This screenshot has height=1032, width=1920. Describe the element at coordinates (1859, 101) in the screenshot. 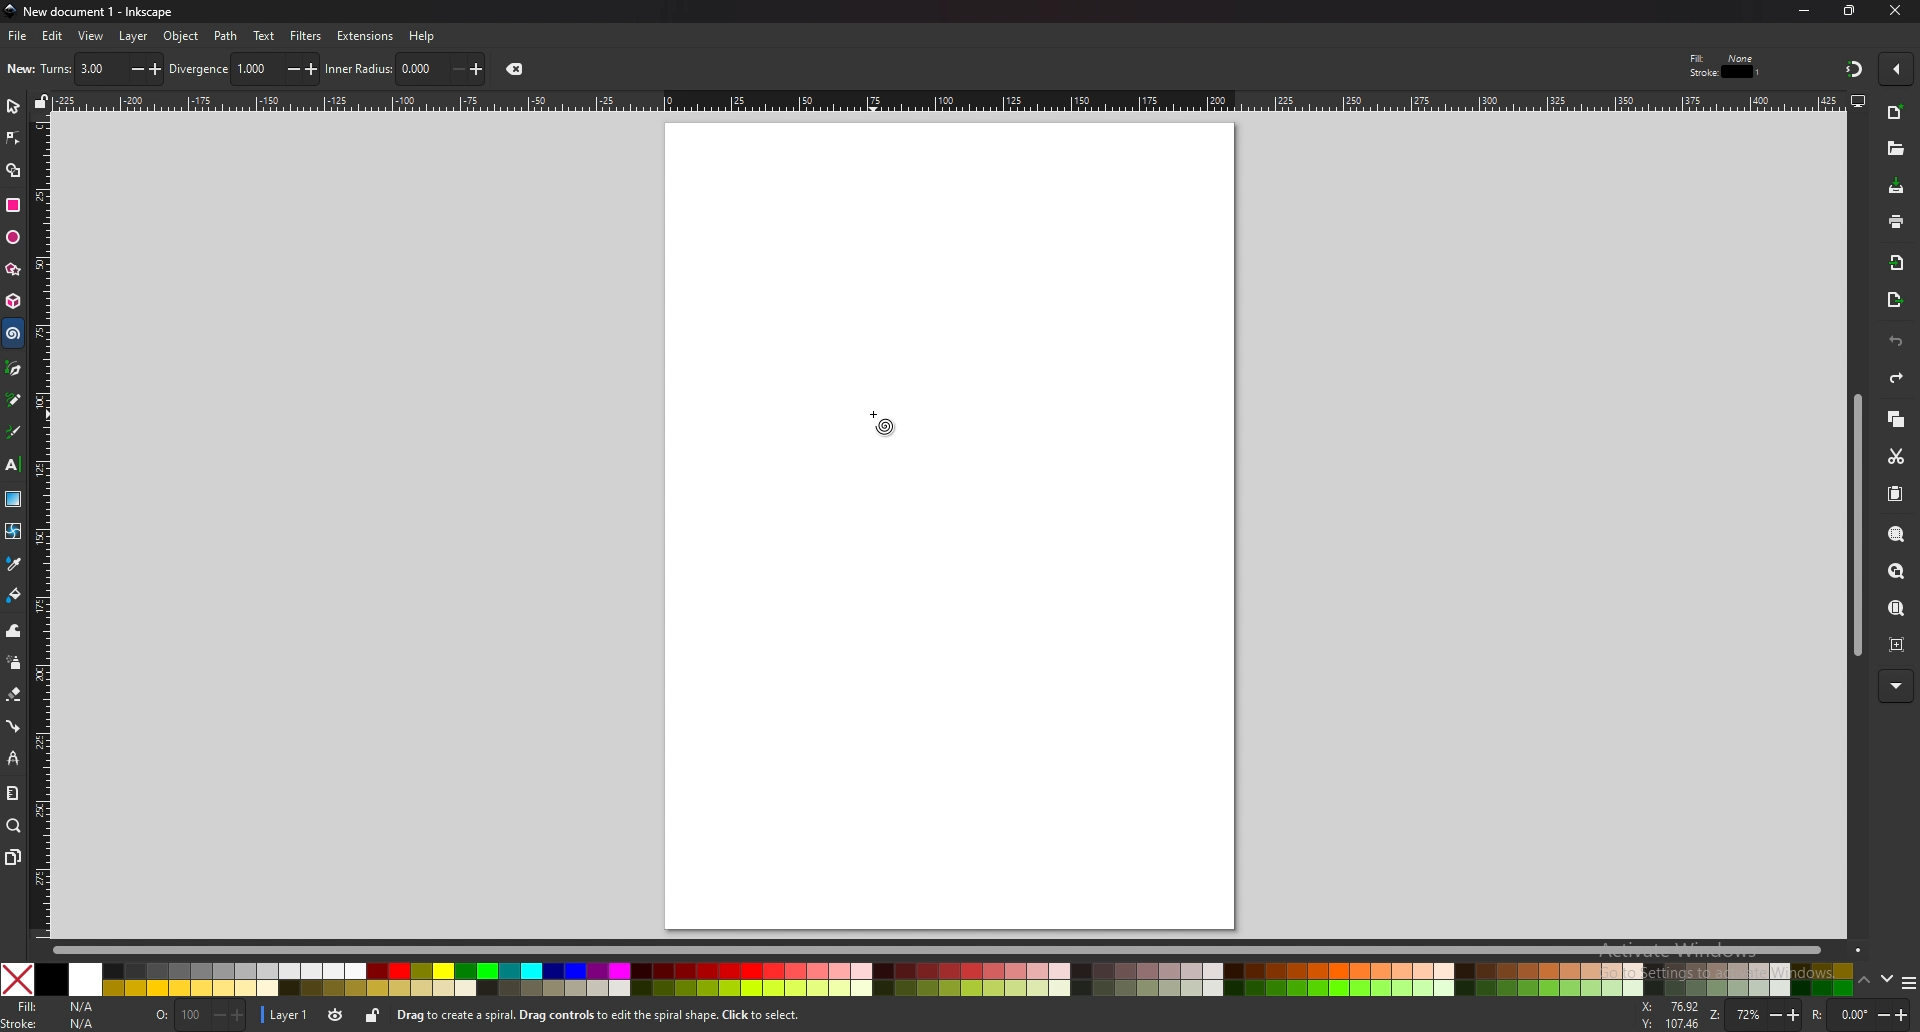

I see `display tools` at that location.